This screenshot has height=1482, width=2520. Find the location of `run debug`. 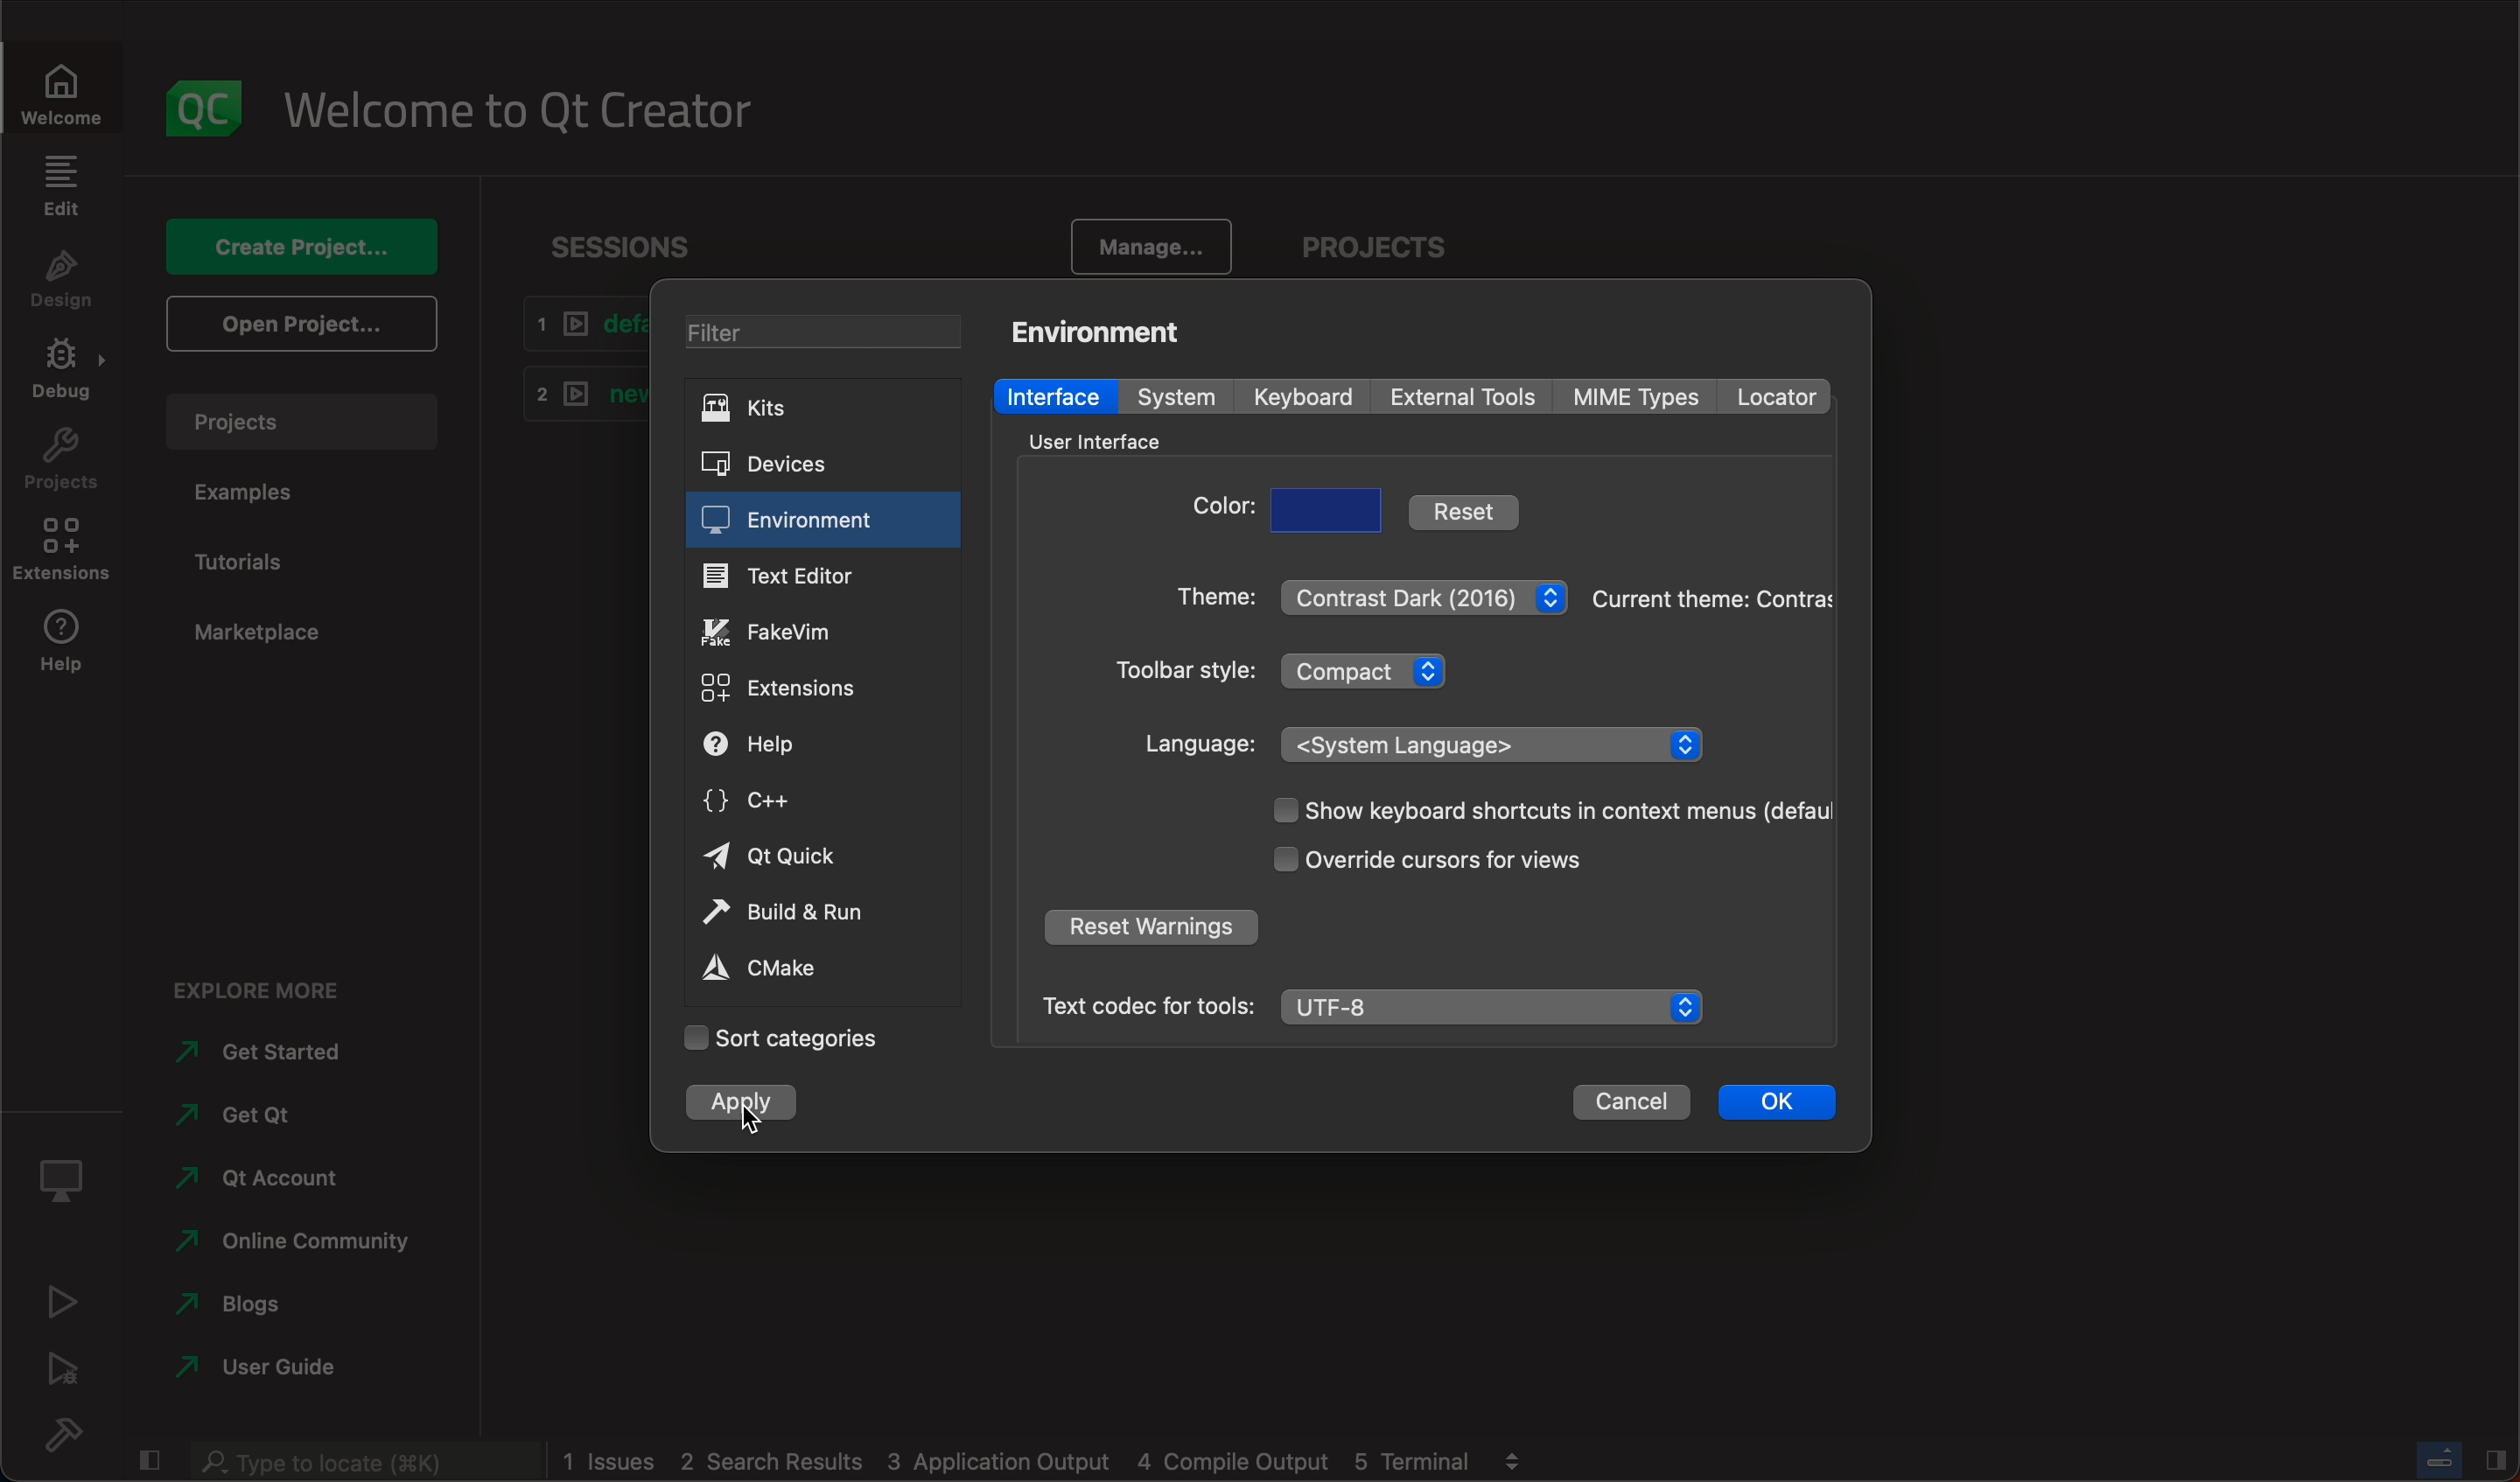

run debug is located at coordinates (67, 1367).